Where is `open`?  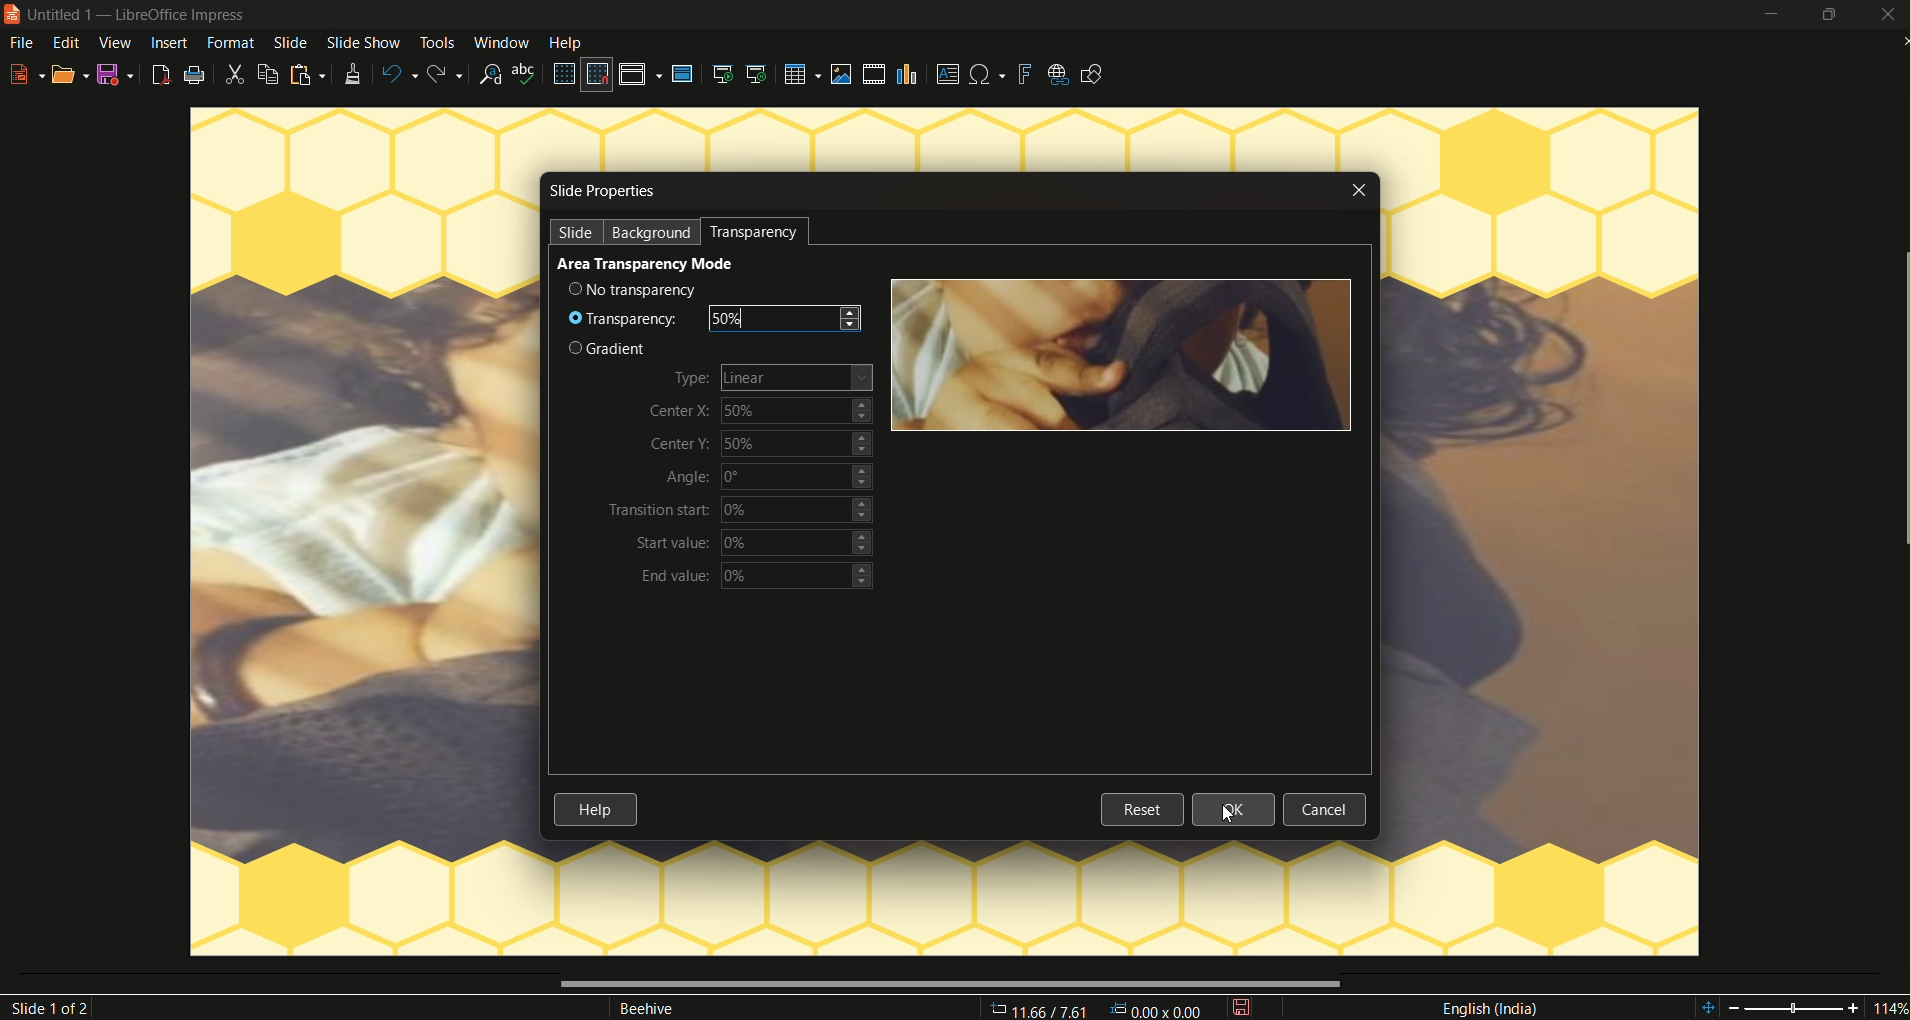 open is located at coordinates (71, 75).